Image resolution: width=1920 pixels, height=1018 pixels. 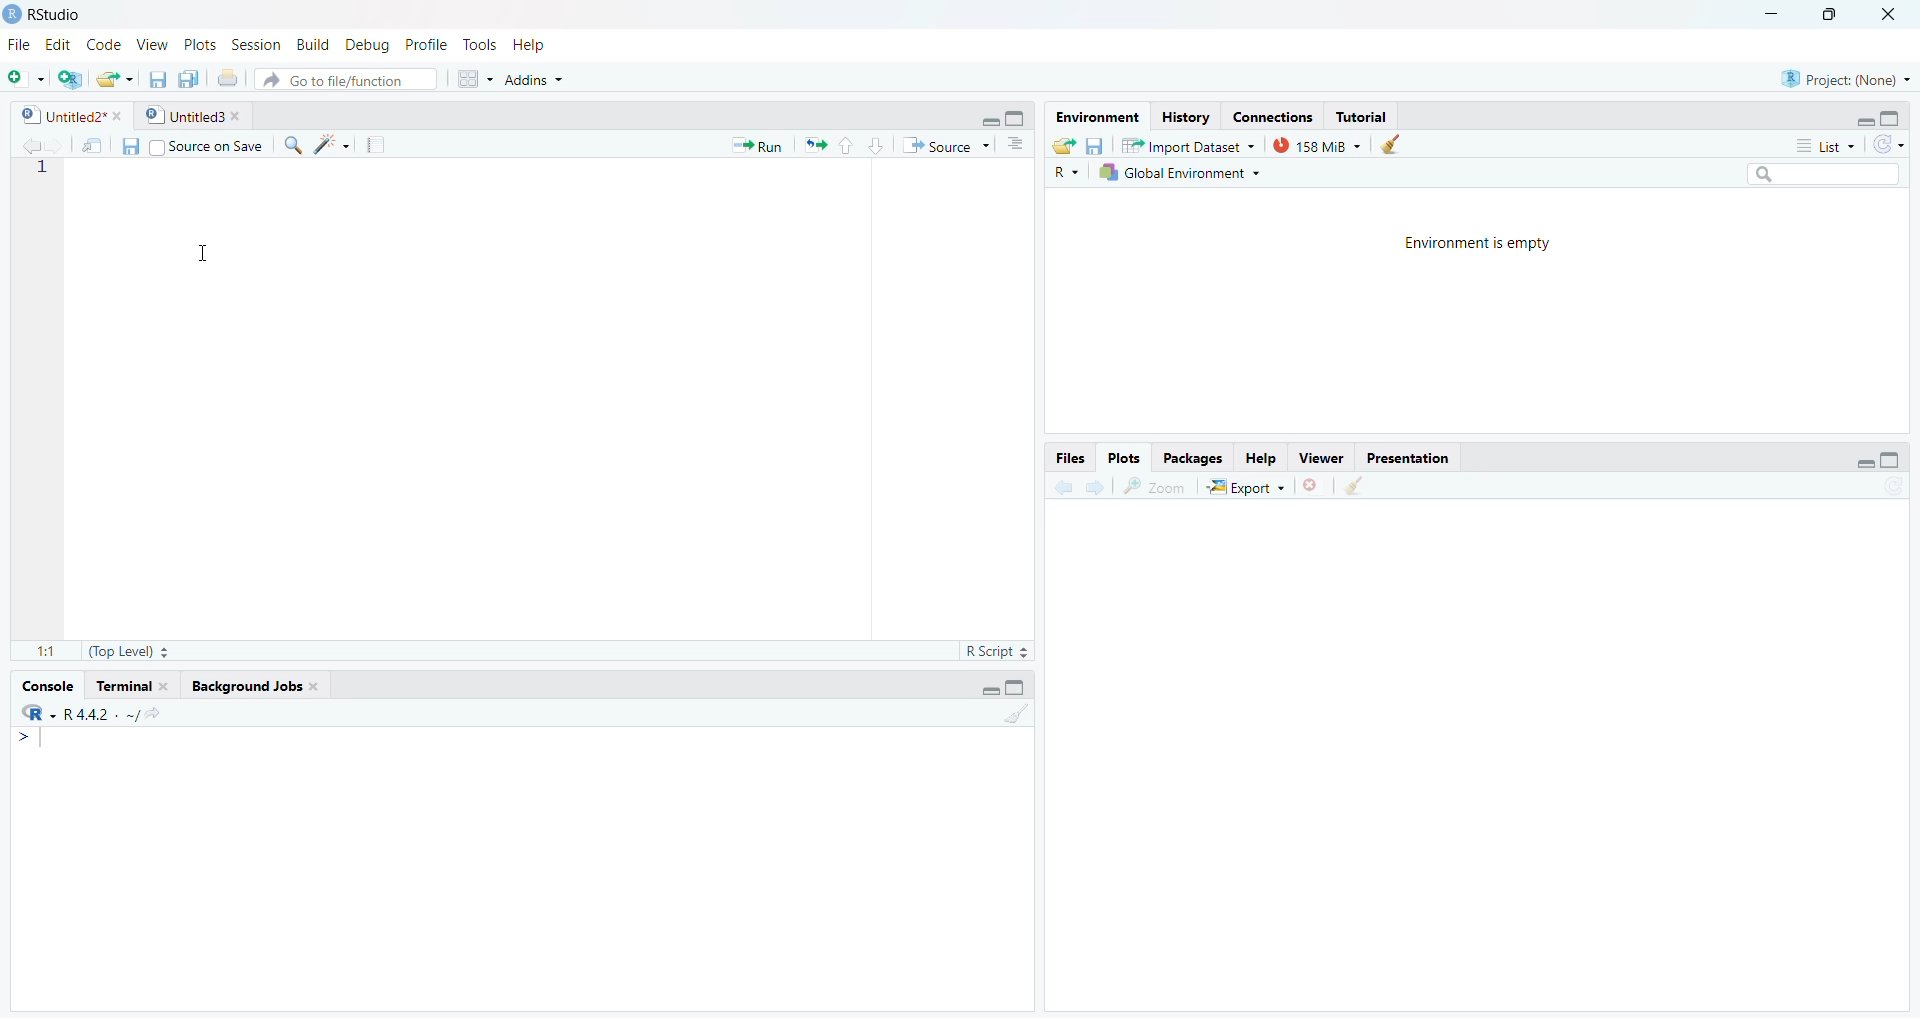 I want to click on Coding pane, so click(x=520, y=410).